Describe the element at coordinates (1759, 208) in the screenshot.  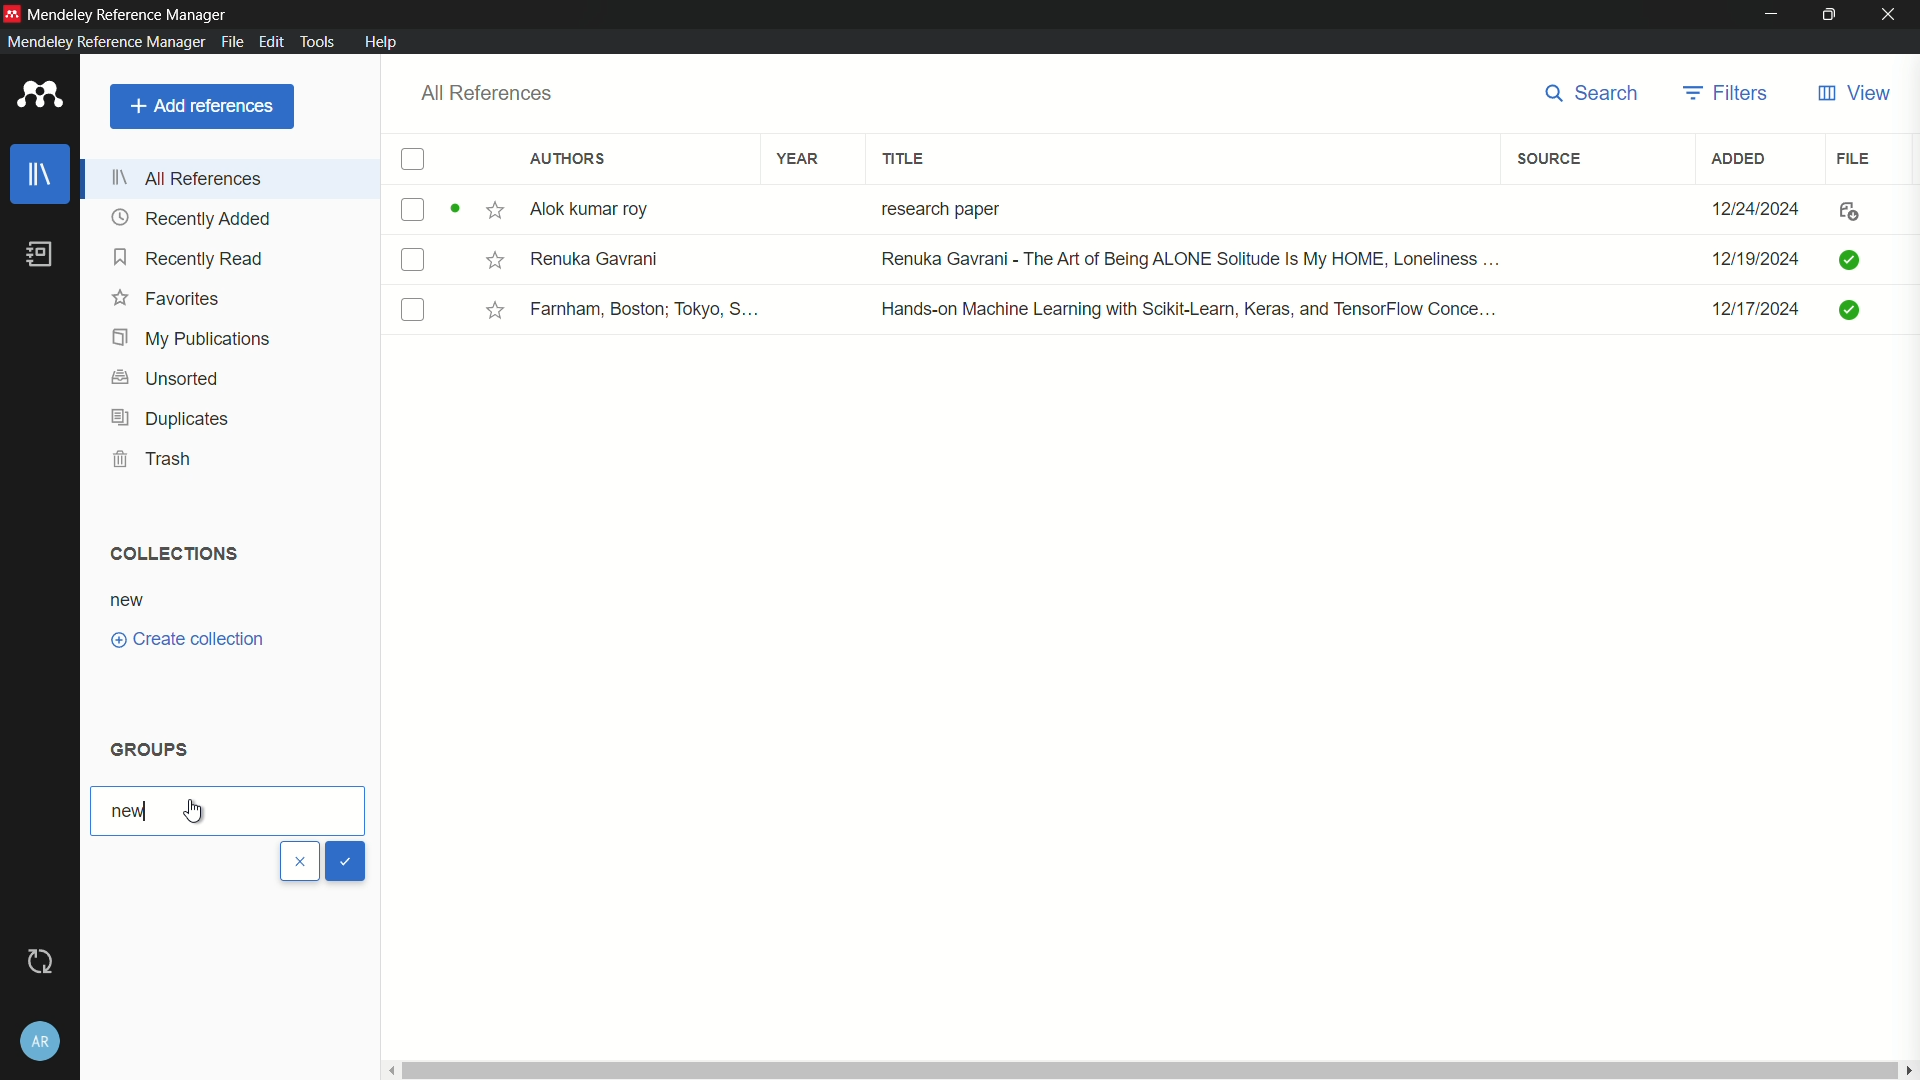
I see `Date` at that location.